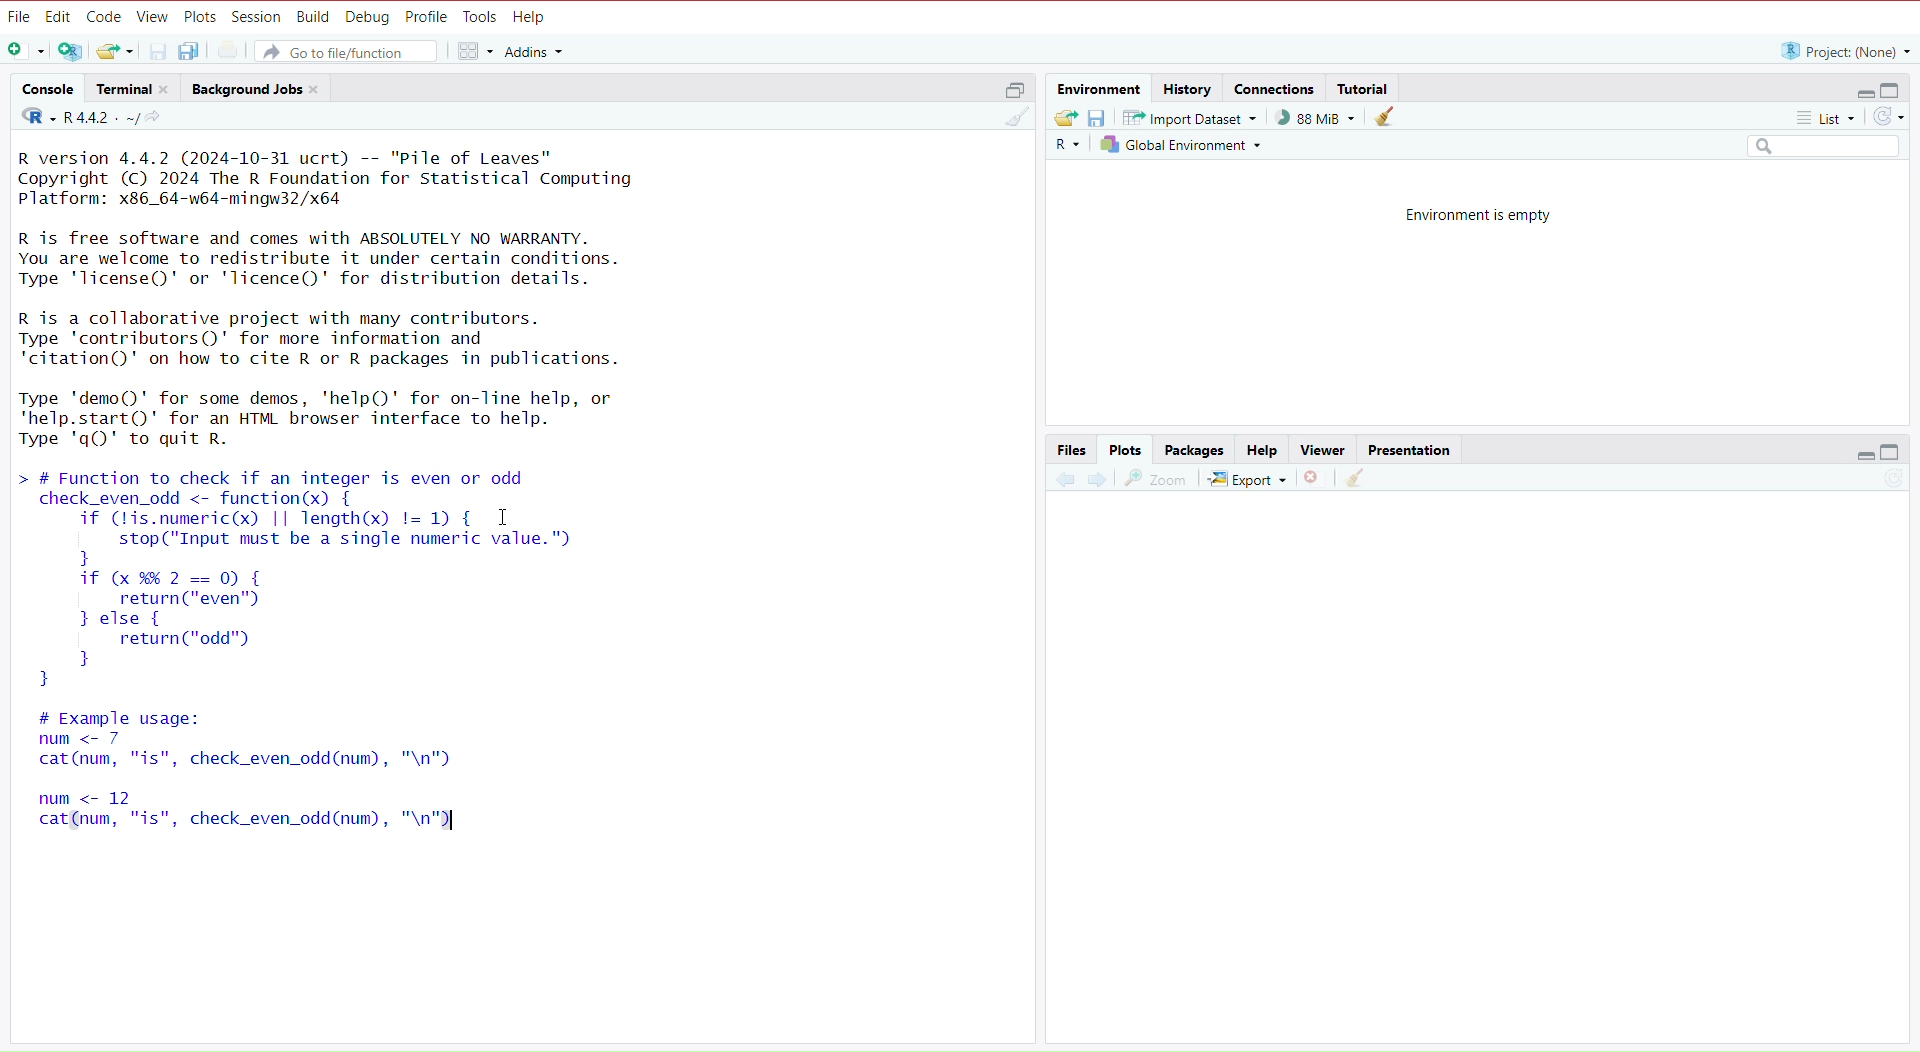 The image size is (1920, 1052). What do you see at coordinates (1157, 481) in the screenshot?
I see `zoom` at bounding box center [1157, 481].